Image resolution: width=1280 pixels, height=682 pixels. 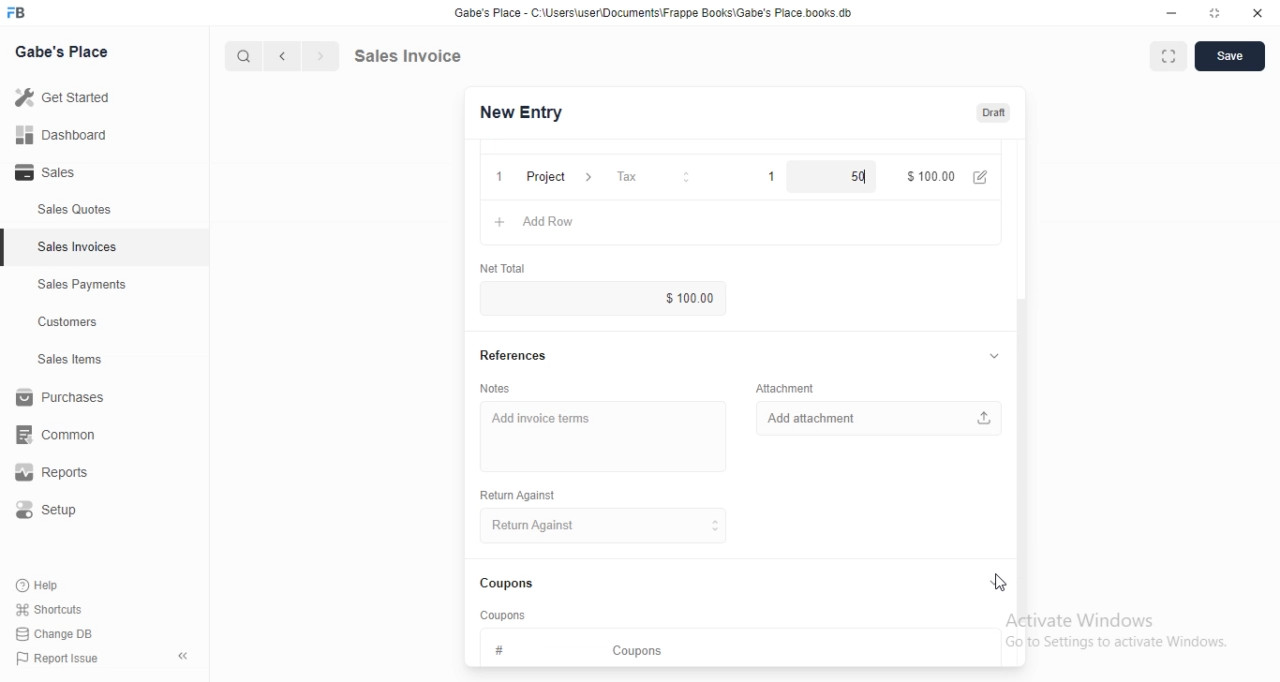 What do you see at coordinates (66, 50) in the screenshot?
I see `Gabe's Place` at bounding box center [66, 50].